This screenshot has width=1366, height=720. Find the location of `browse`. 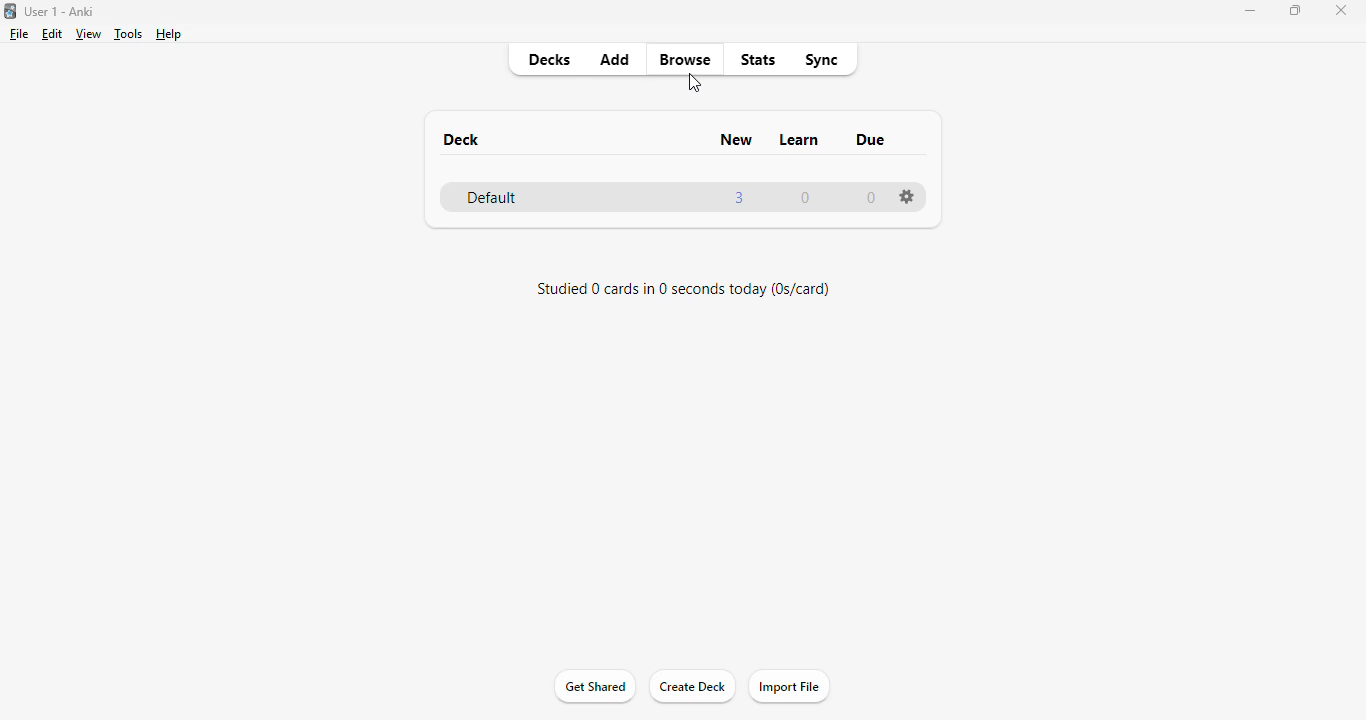

browse is located at coordinates (686, 59).